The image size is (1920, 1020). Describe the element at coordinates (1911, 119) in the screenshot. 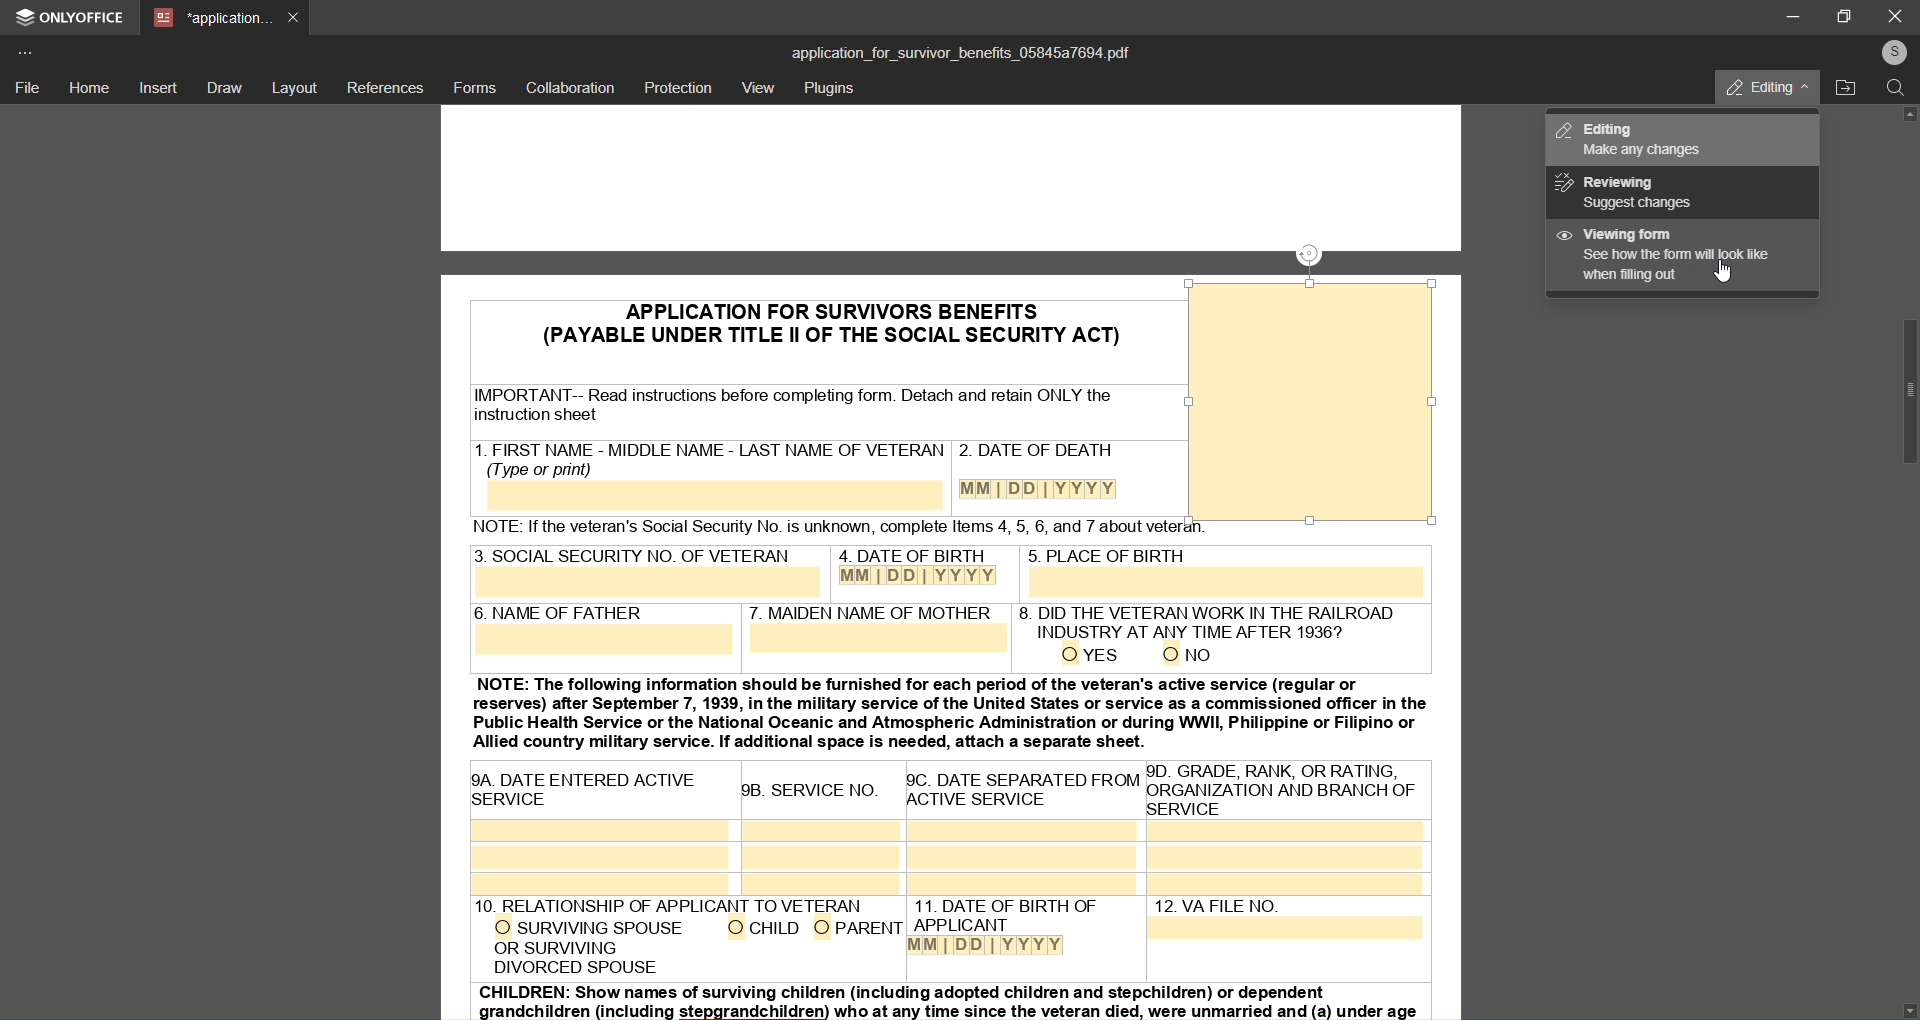

I see `up` at that location.